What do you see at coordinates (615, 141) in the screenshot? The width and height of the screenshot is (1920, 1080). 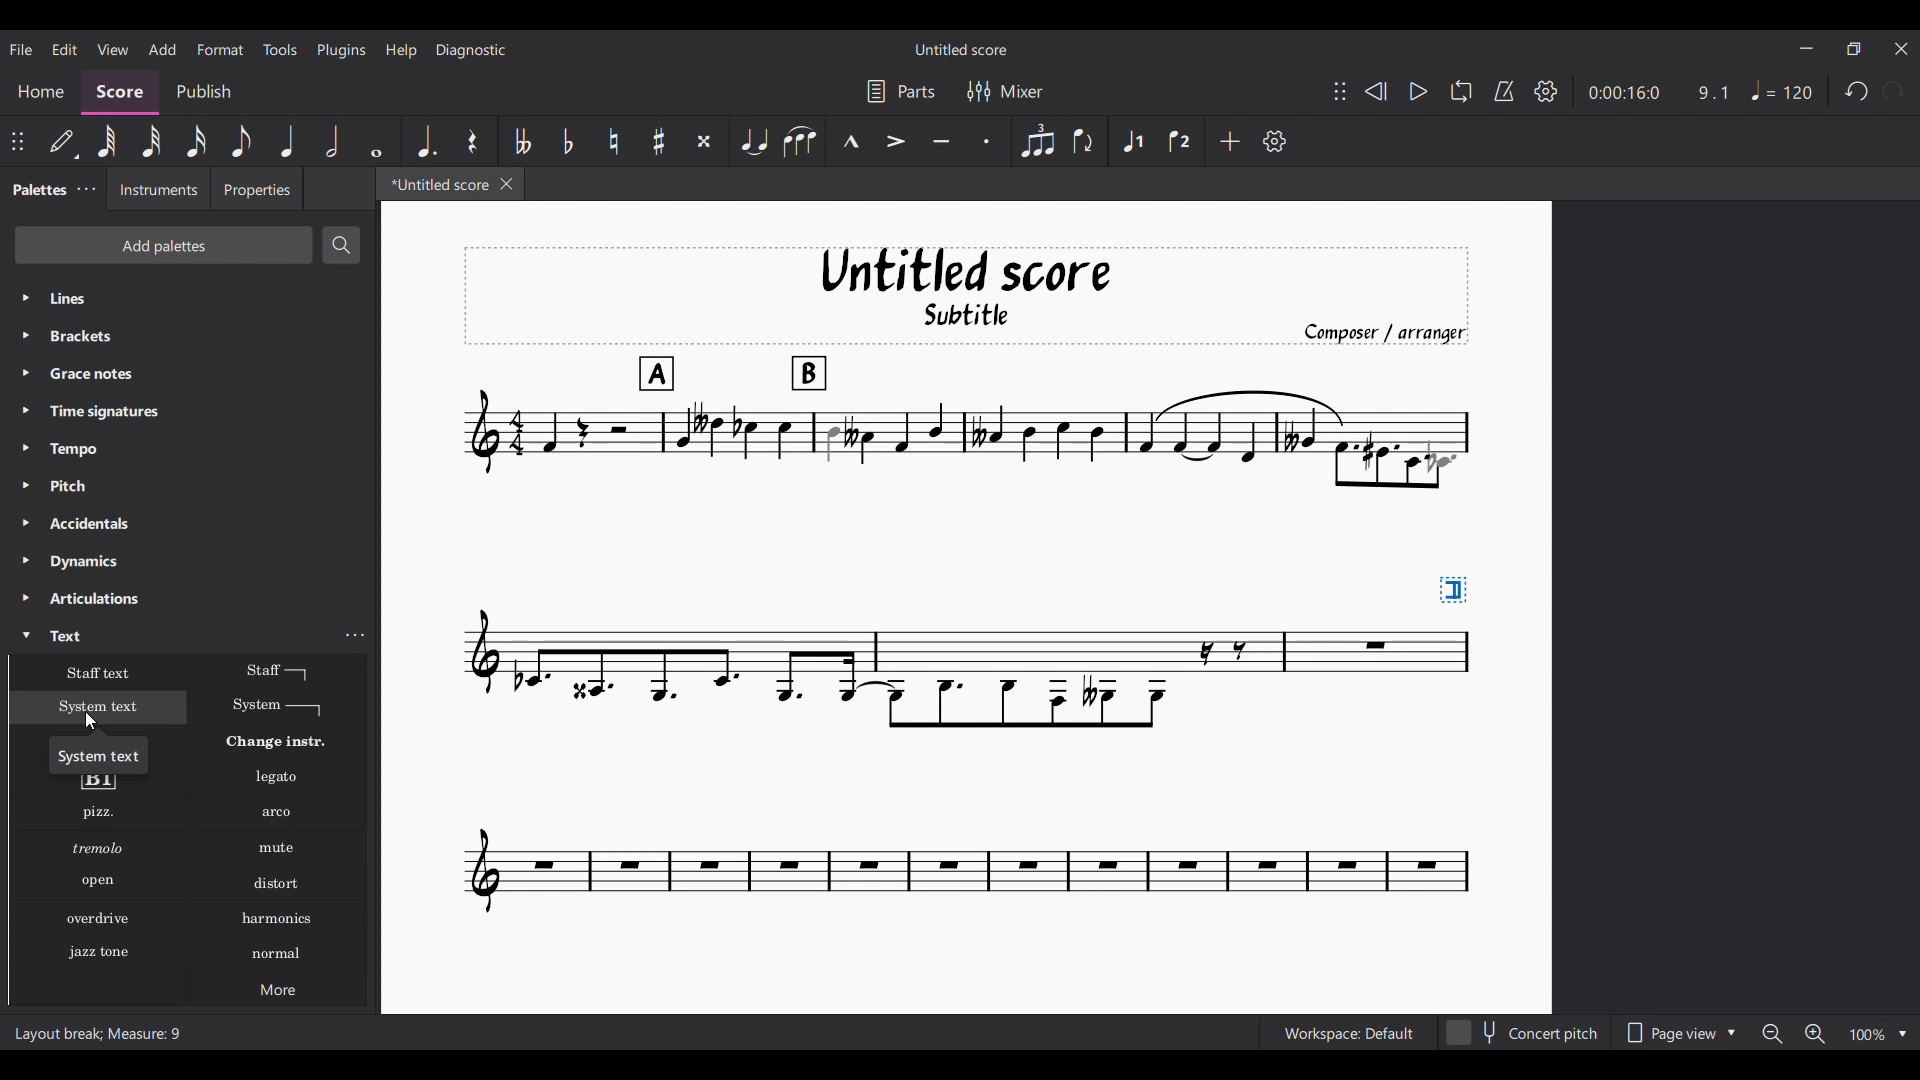 I see `Toggle natural` at bounding box center [615, 141].